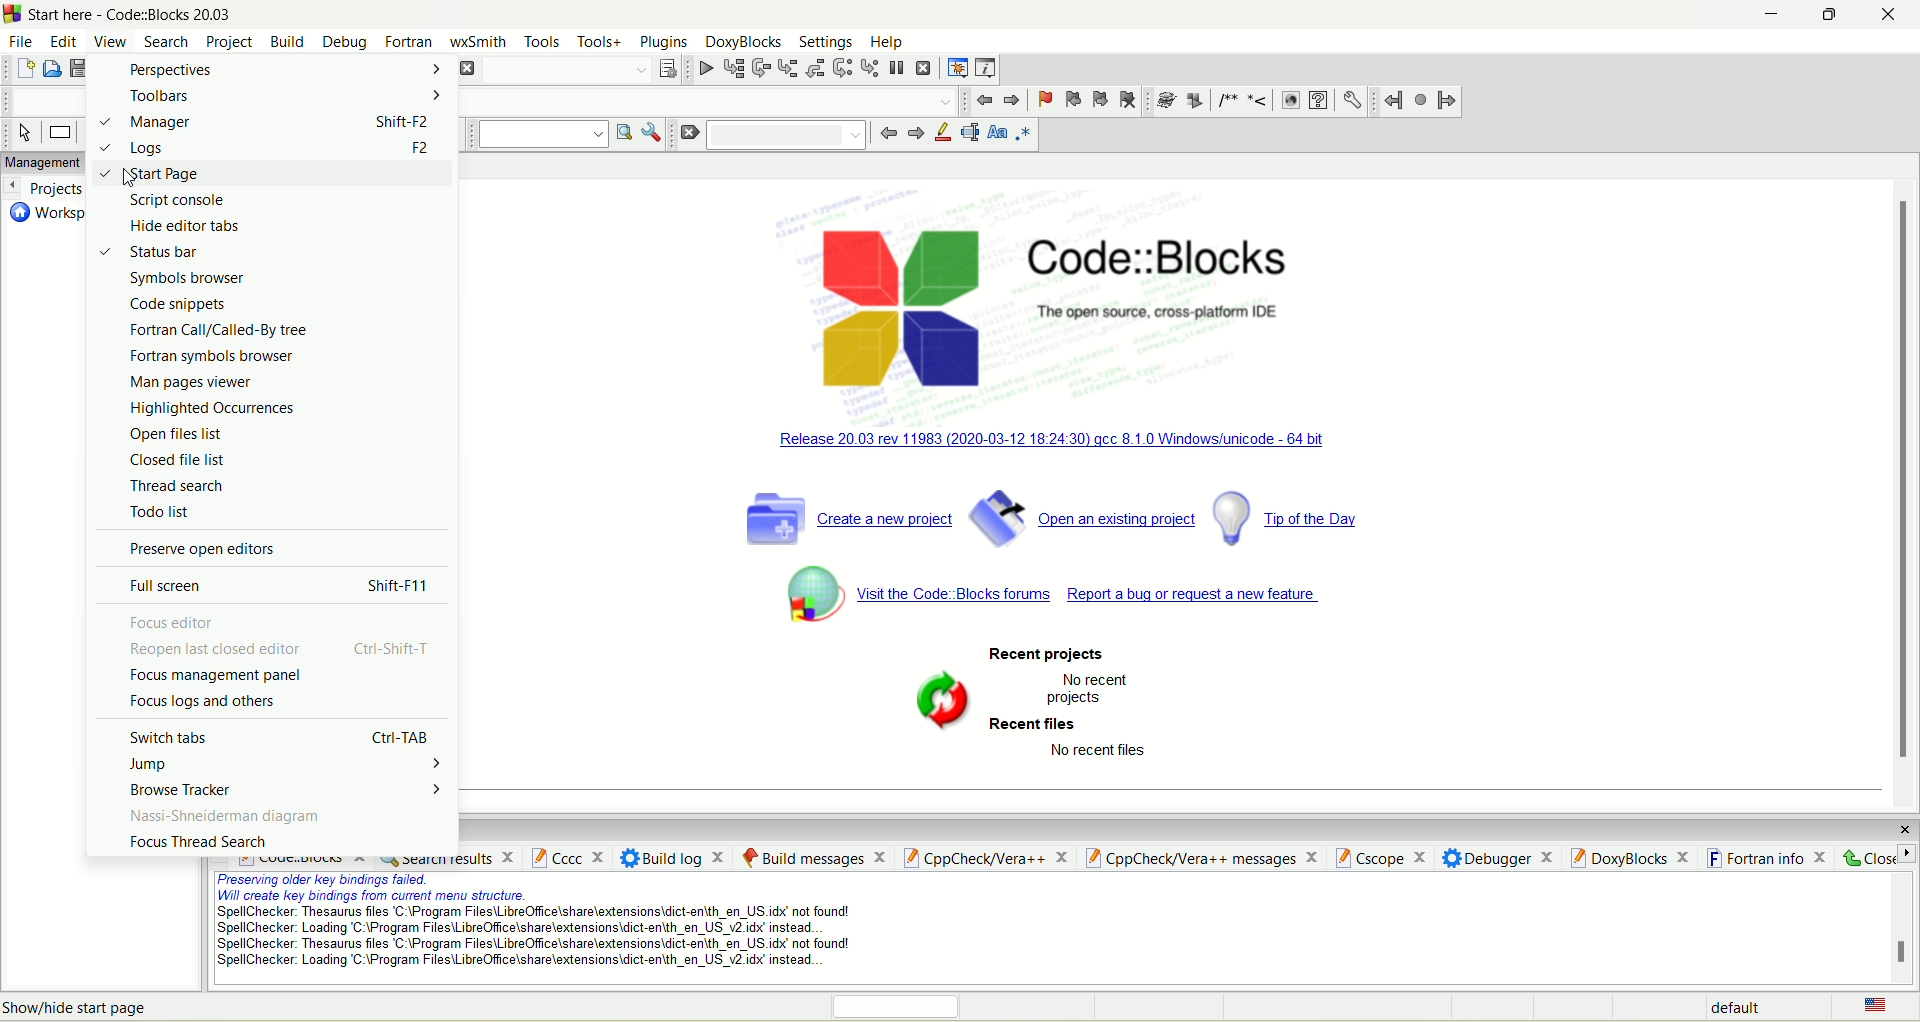 The width and height of the screenshot is (1920, 1022). Describe the element at coordinates (272, 174) in the screenshot. I see `start page` at that location.